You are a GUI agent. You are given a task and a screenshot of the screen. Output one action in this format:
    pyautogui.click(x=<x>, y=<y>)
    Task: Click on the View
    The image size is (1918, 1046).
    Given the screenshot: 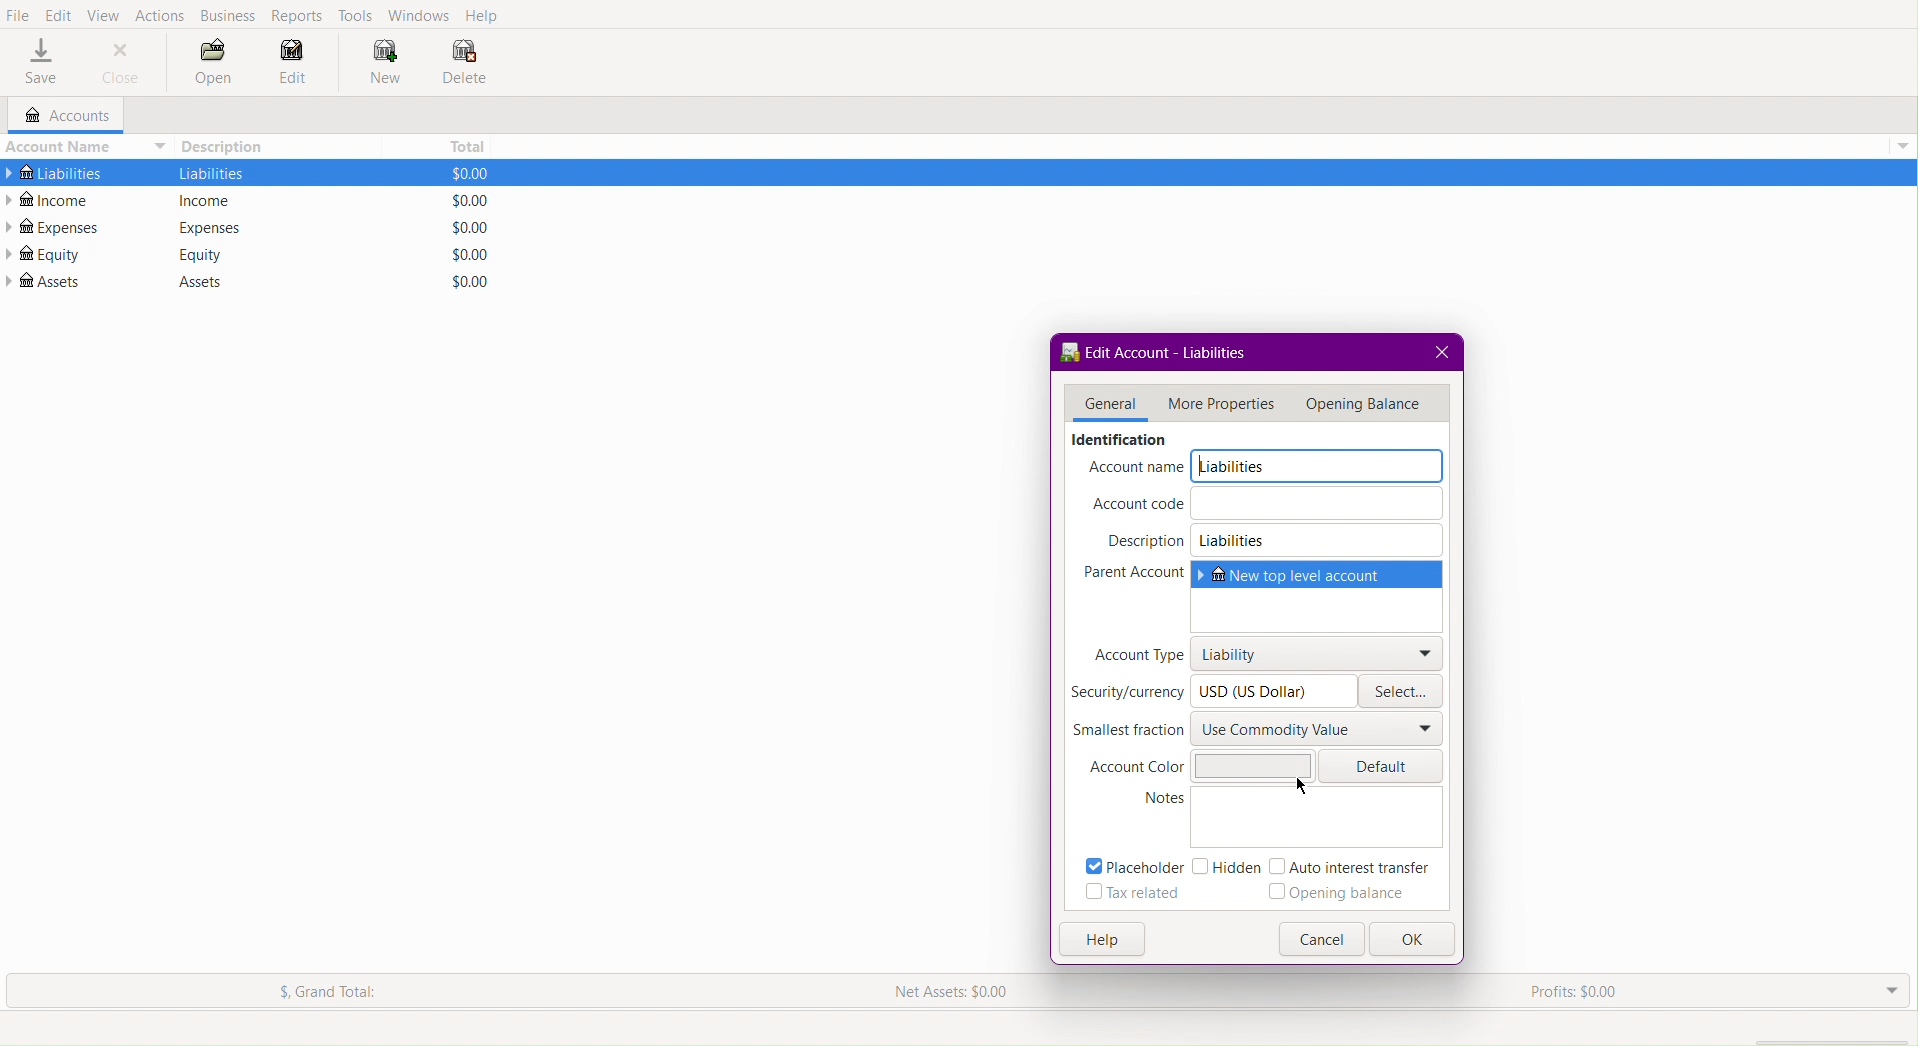 What is the action you would take?
    pyautogui.click(x=105, y=13)
    